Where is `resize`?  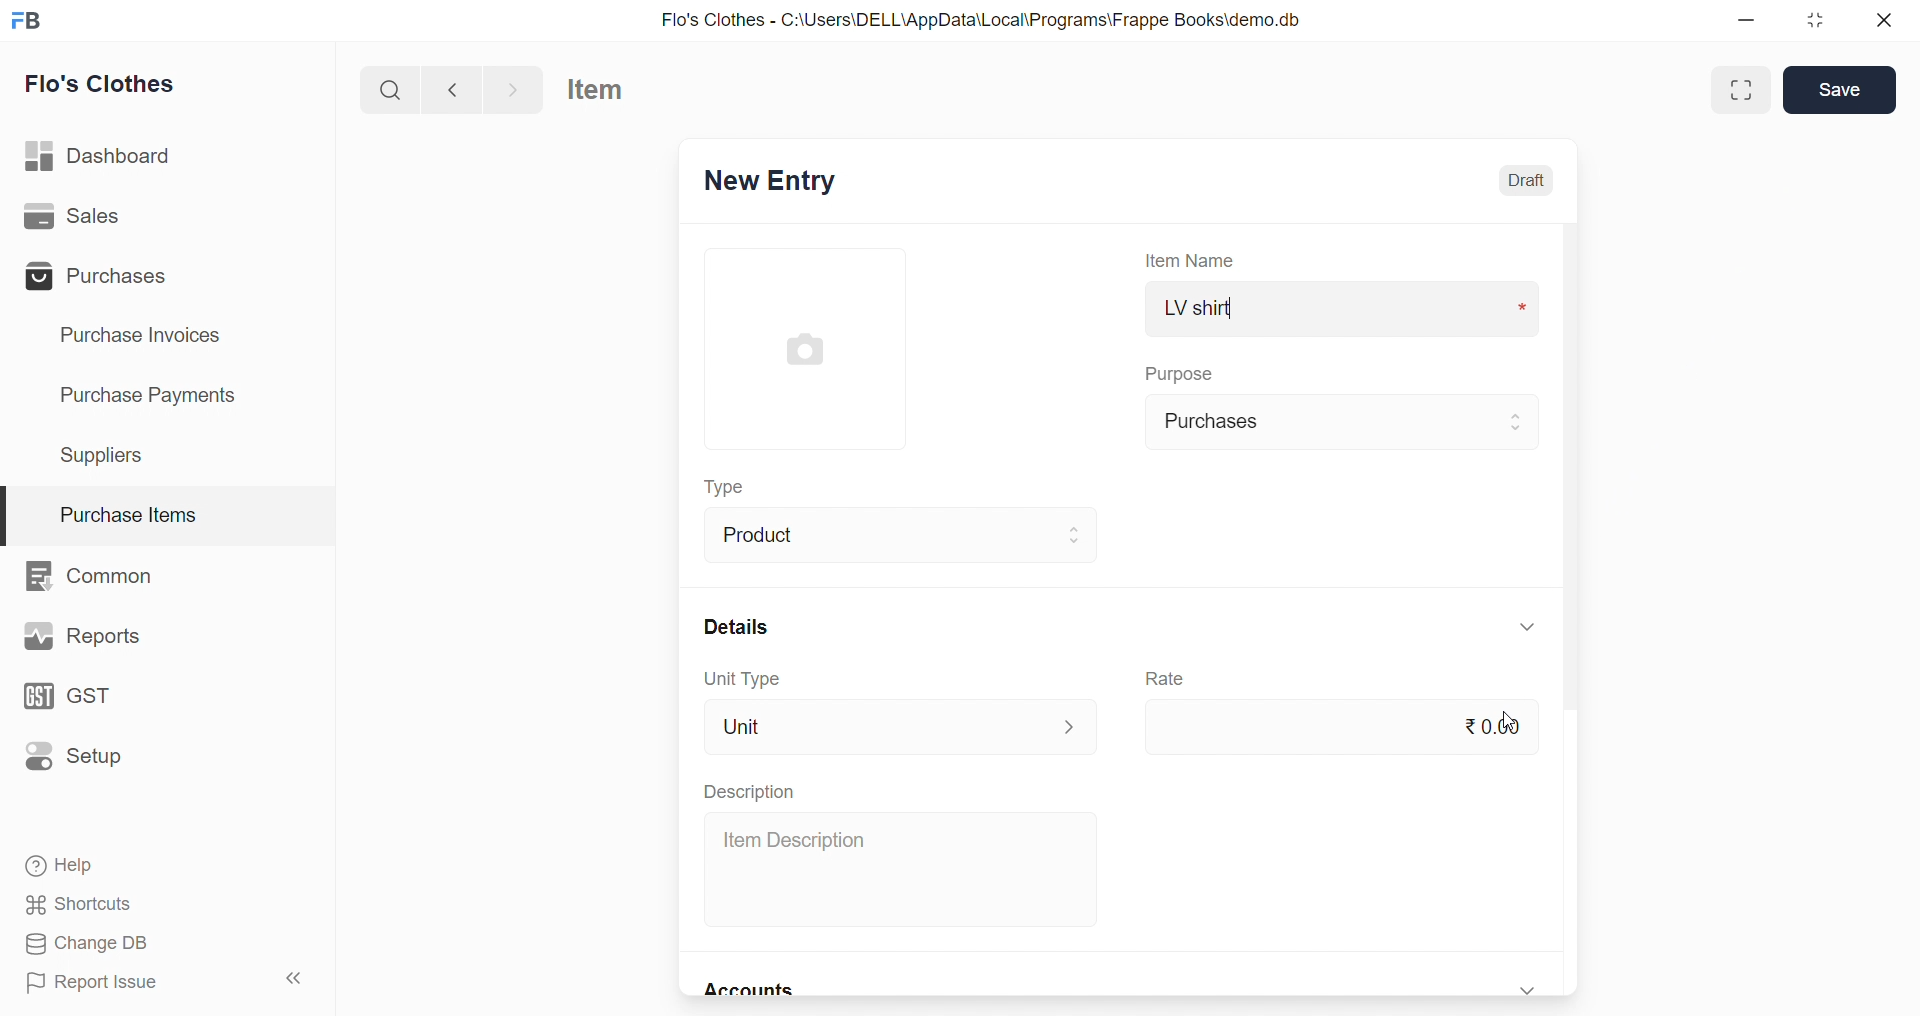 resize is located at coordinates (1816, 20).